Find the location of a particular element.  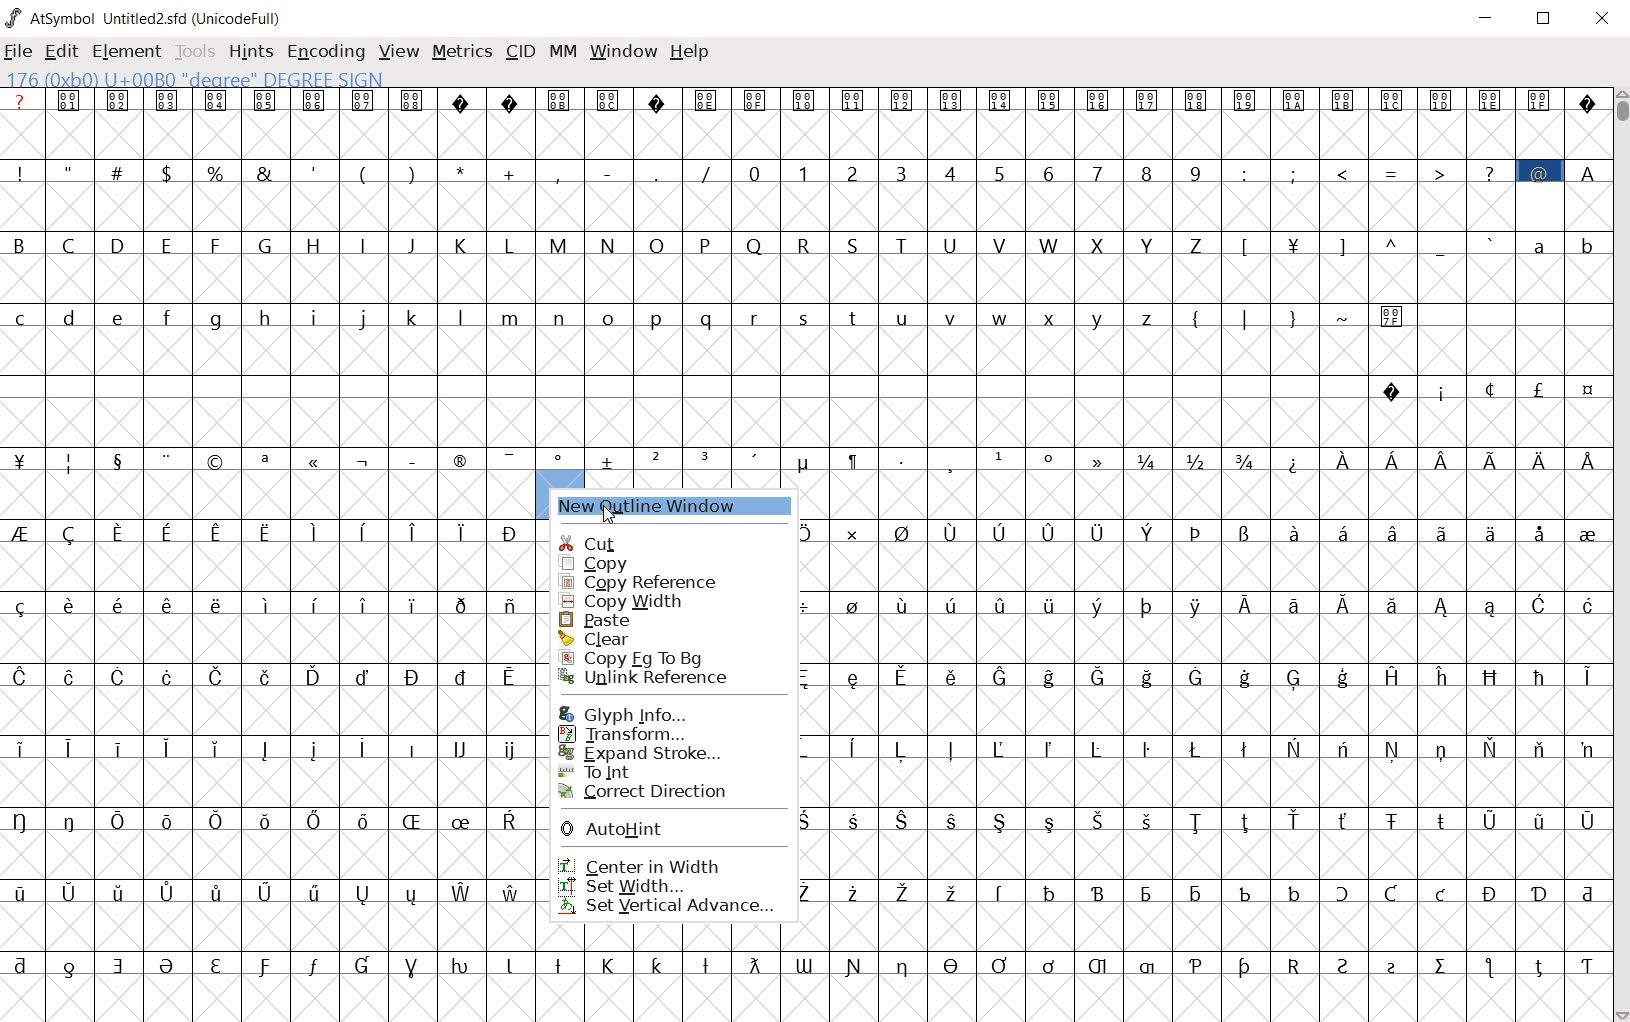

small letters a b is located at coordinates (1564, 244).